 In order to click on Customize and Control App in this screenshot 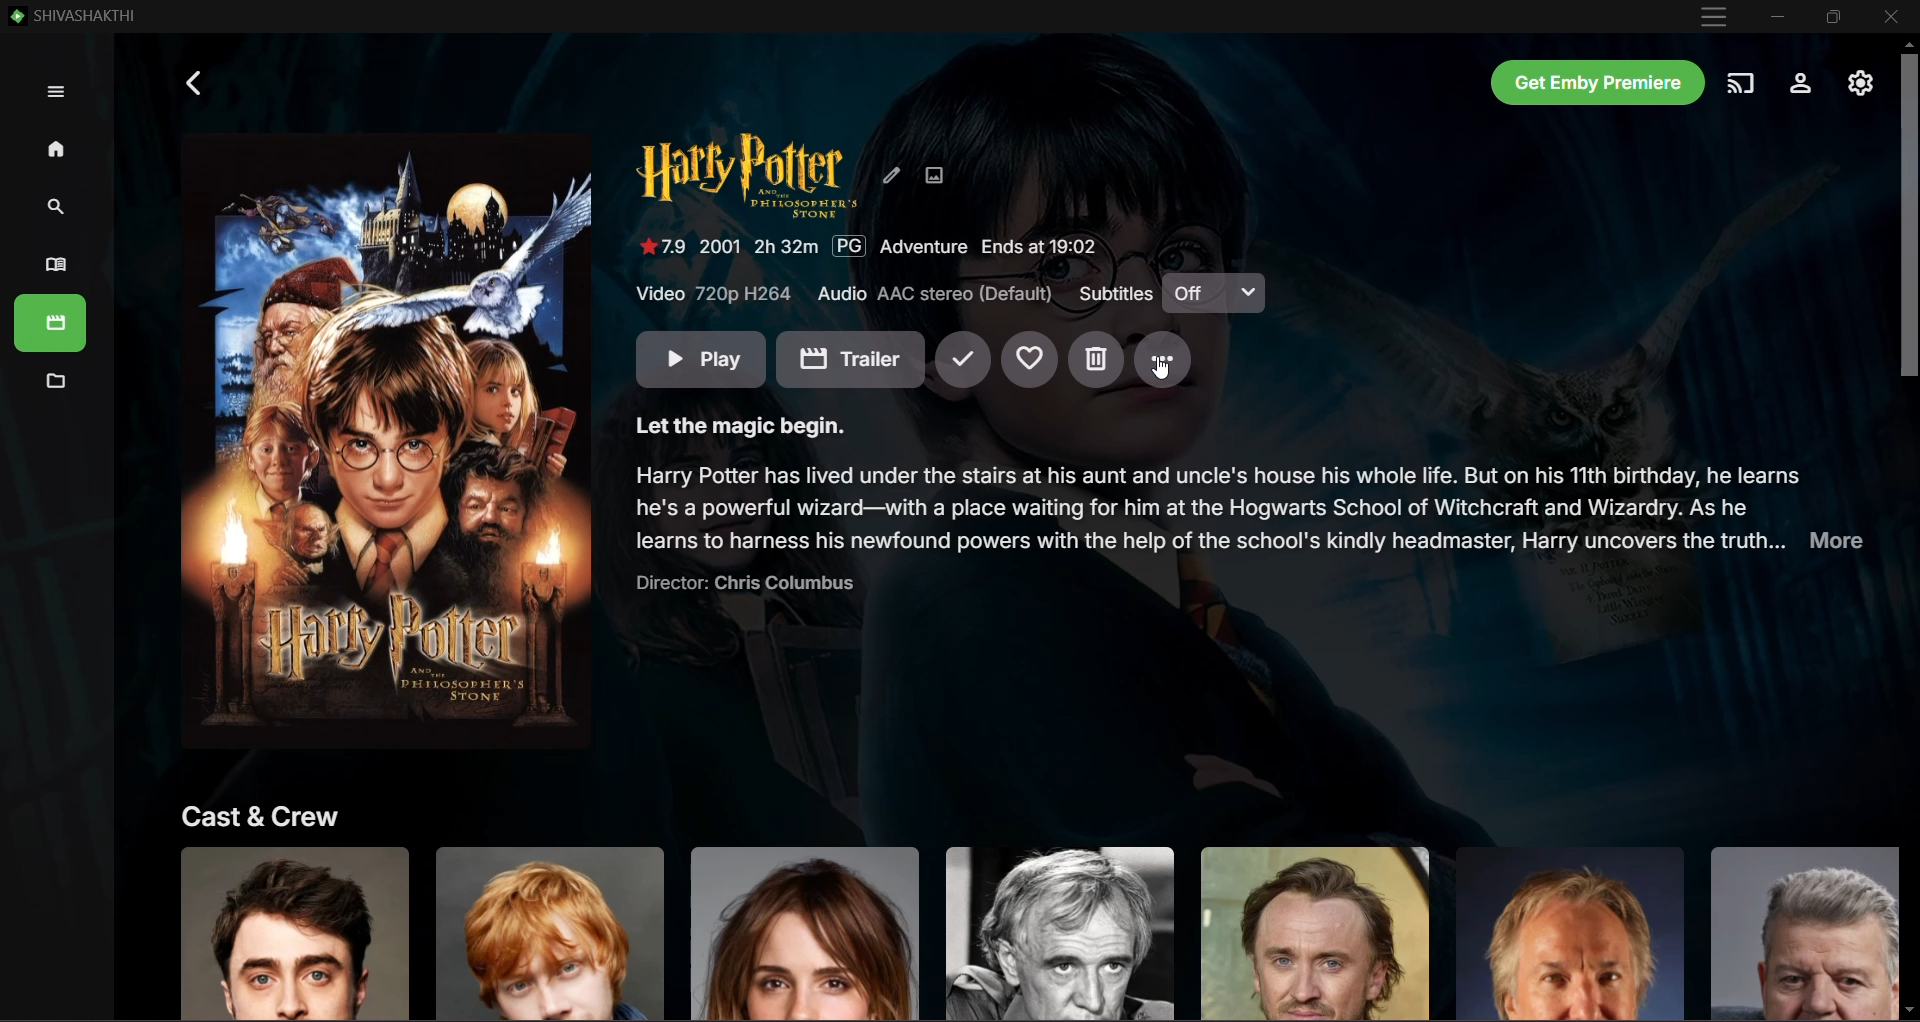, I will do `click(1714, 17)`.